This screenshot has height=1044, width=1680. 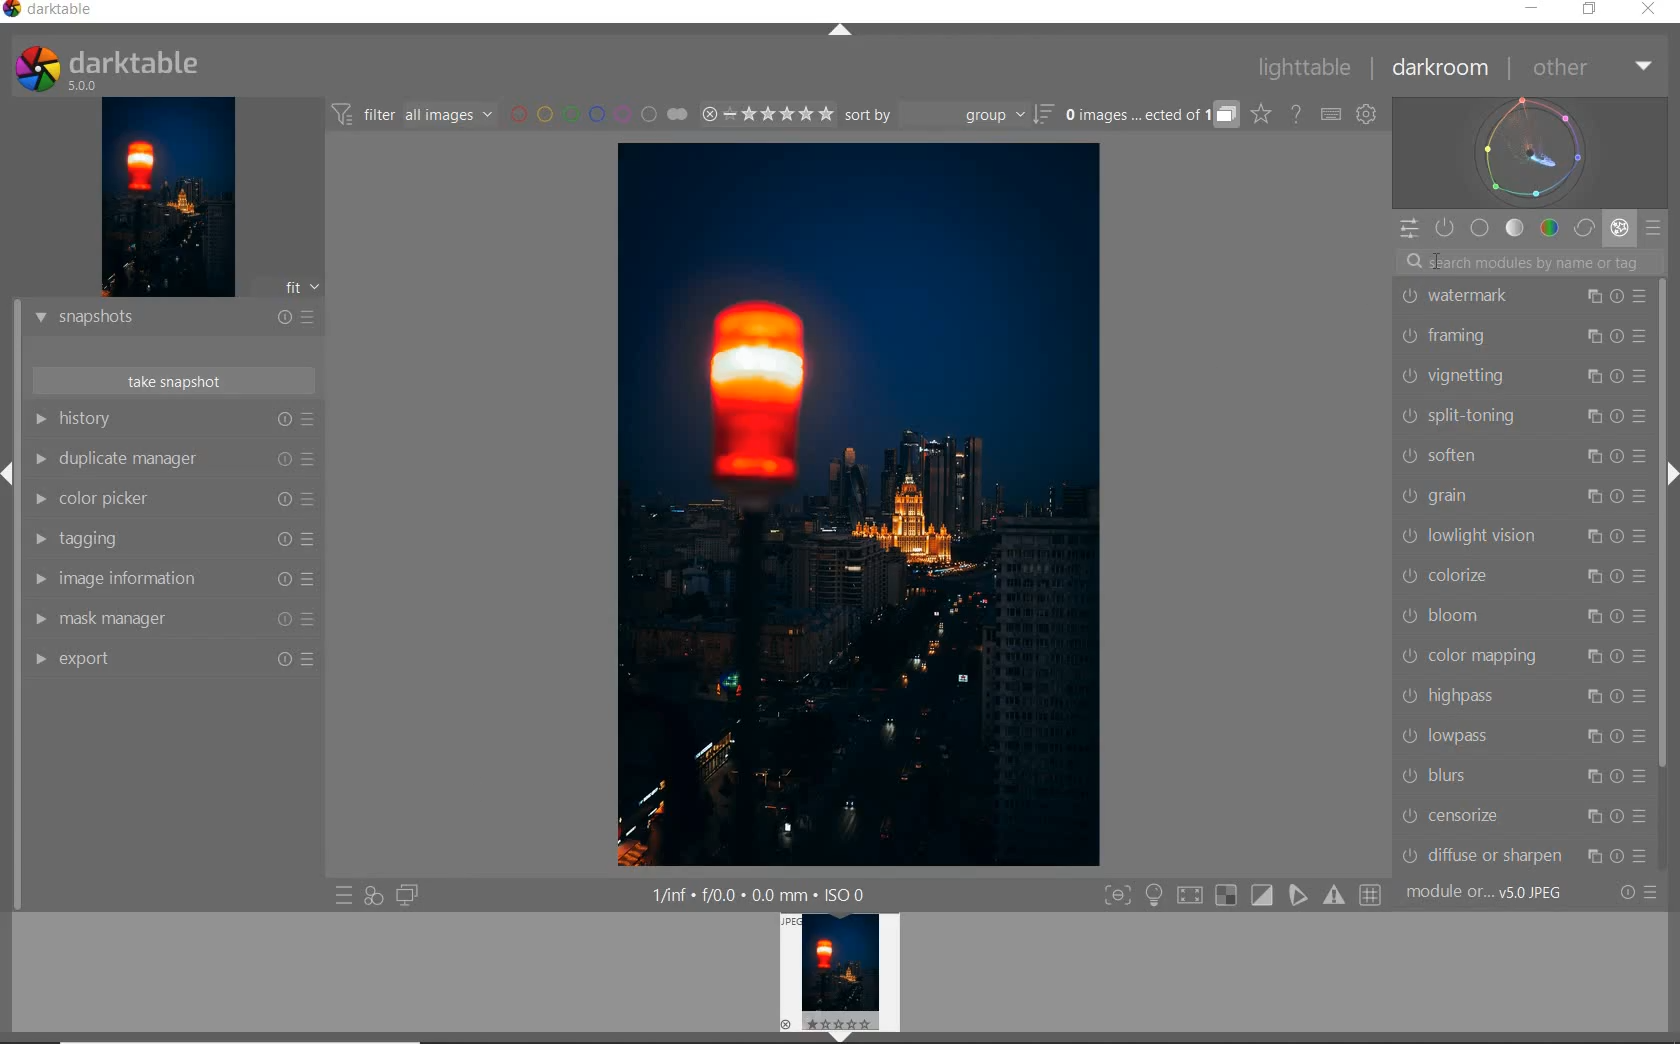 I want to click on MODULE...v5.0 JPEG, so click(x=1505, y=895).